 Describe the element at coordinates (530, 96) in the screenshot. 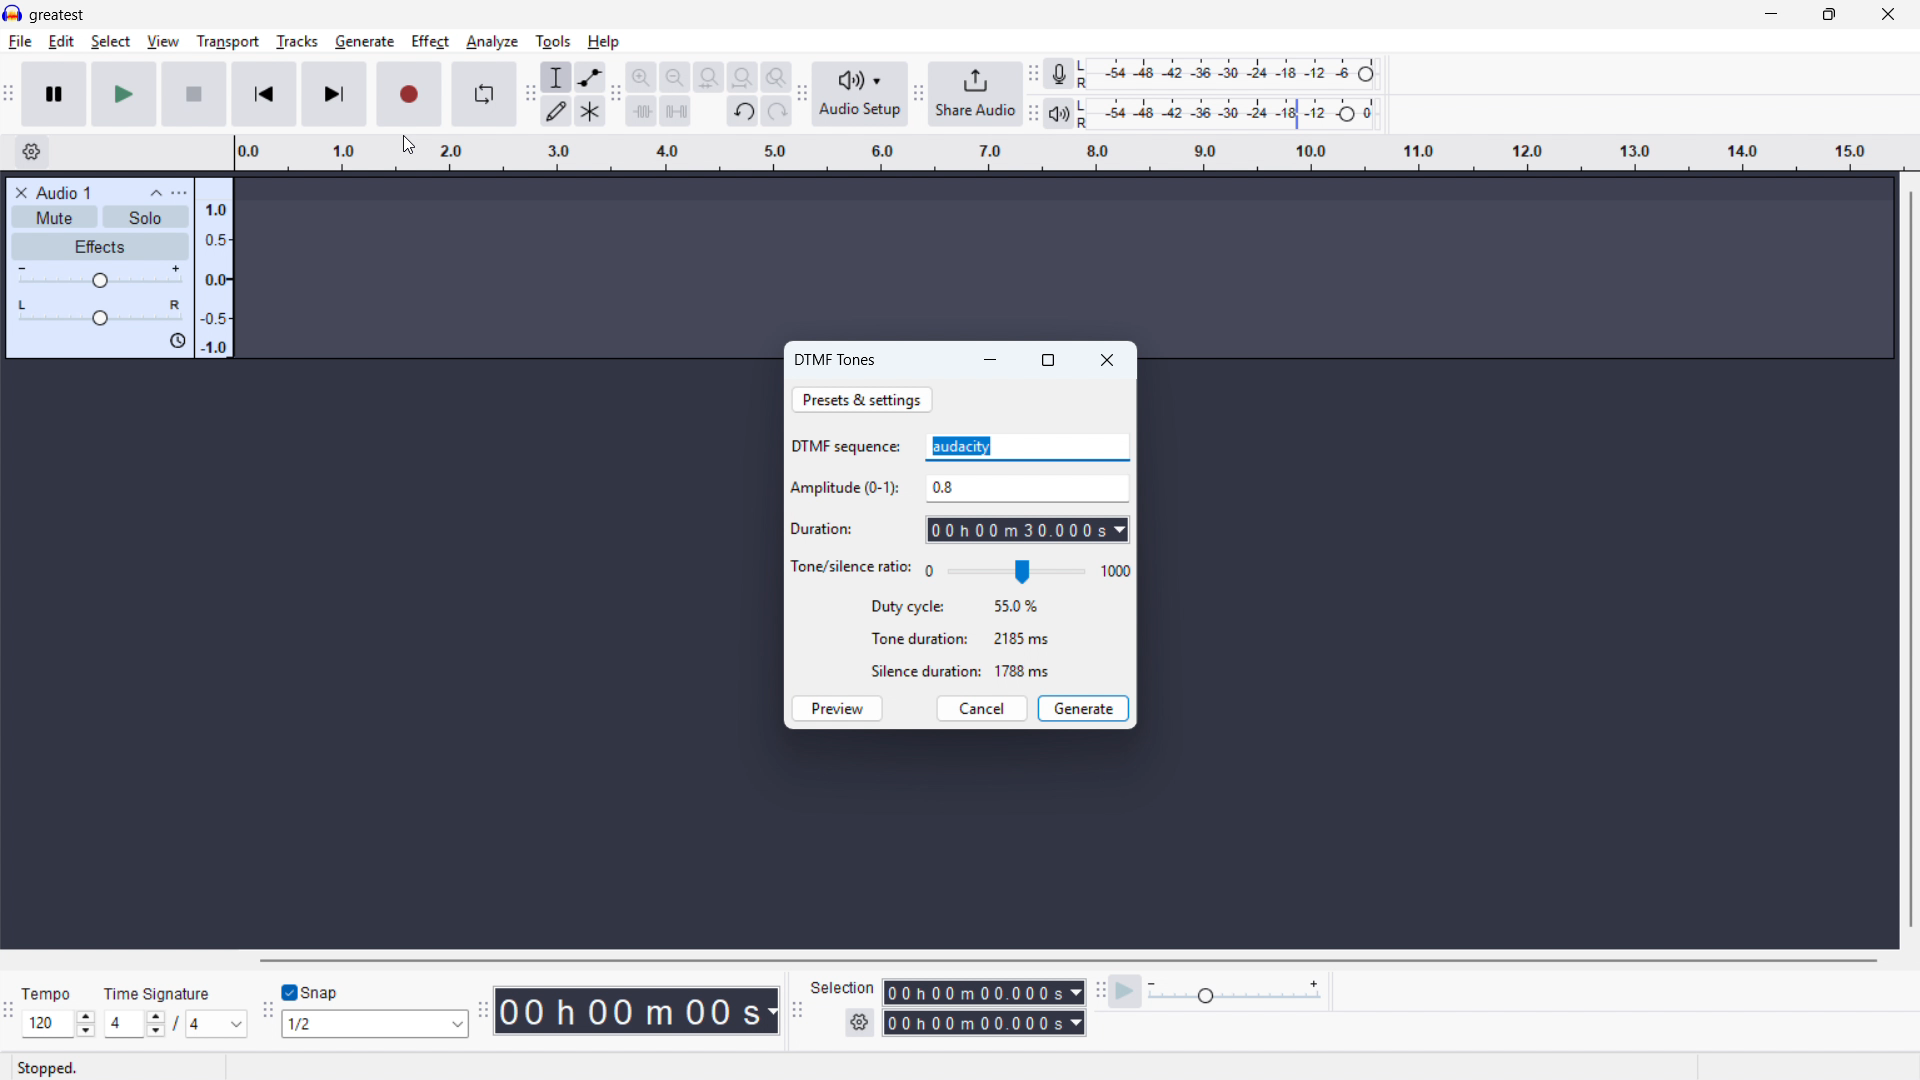

I see `tools toolbar` at that location.